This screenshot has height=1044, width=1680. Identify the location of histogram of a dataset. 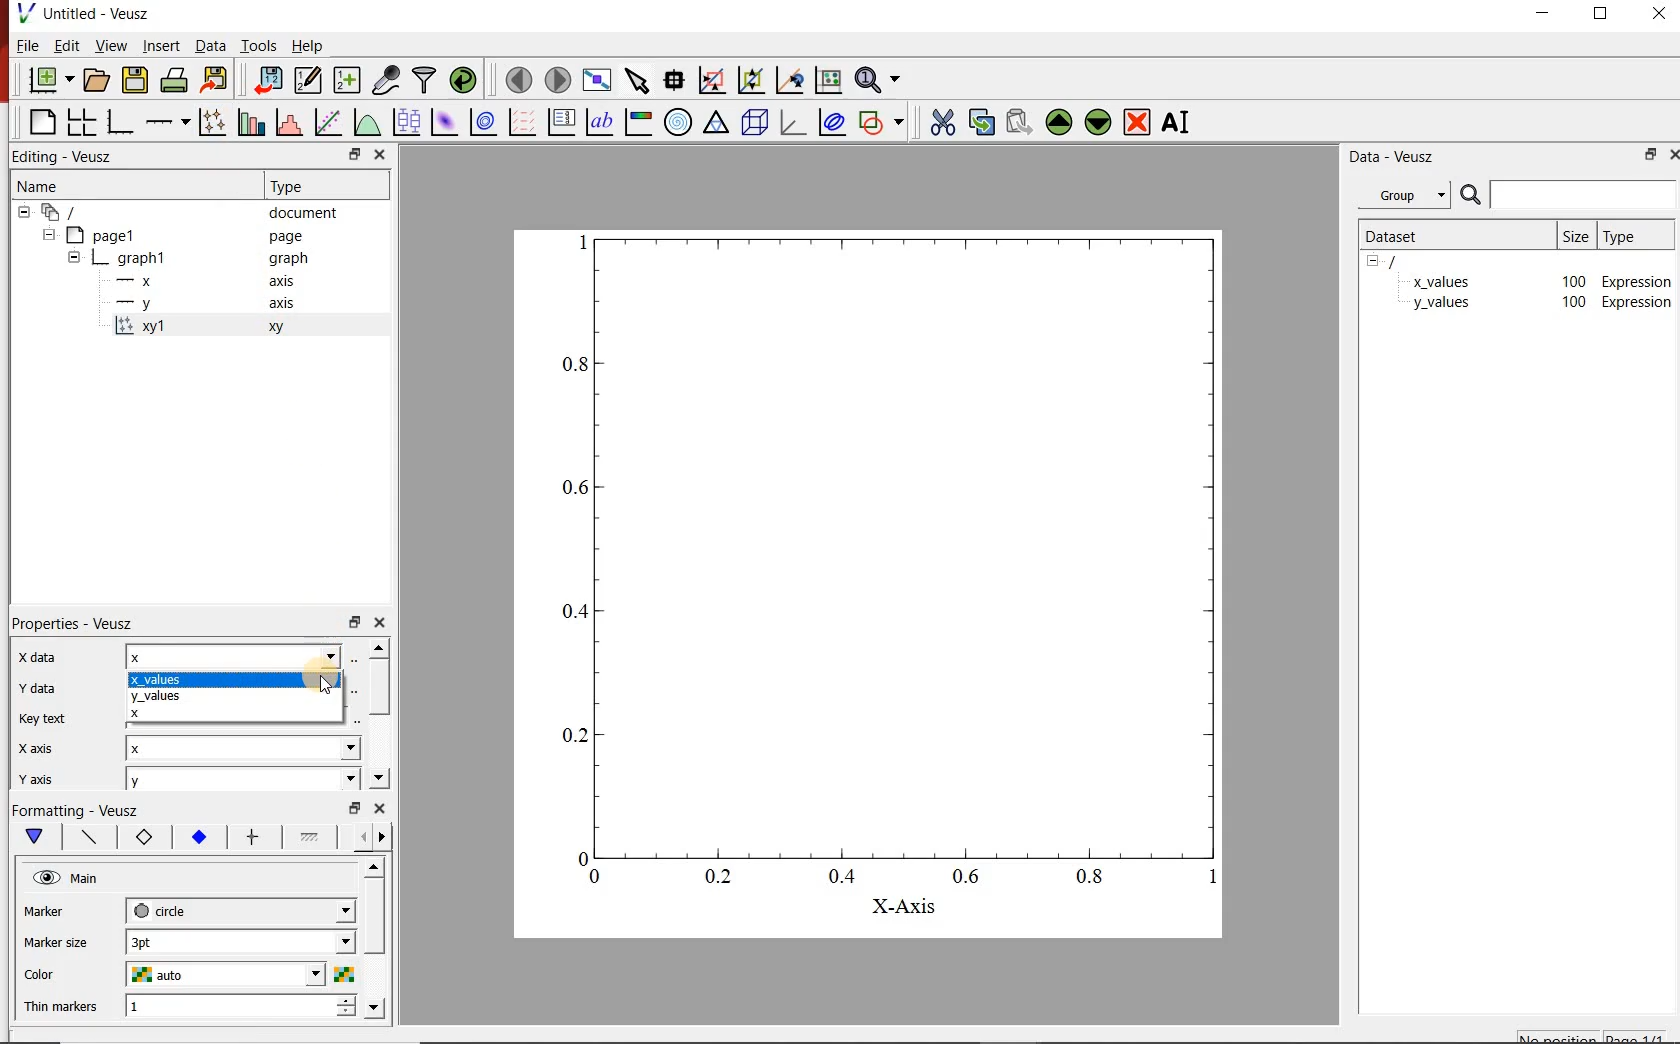
(290, 123).